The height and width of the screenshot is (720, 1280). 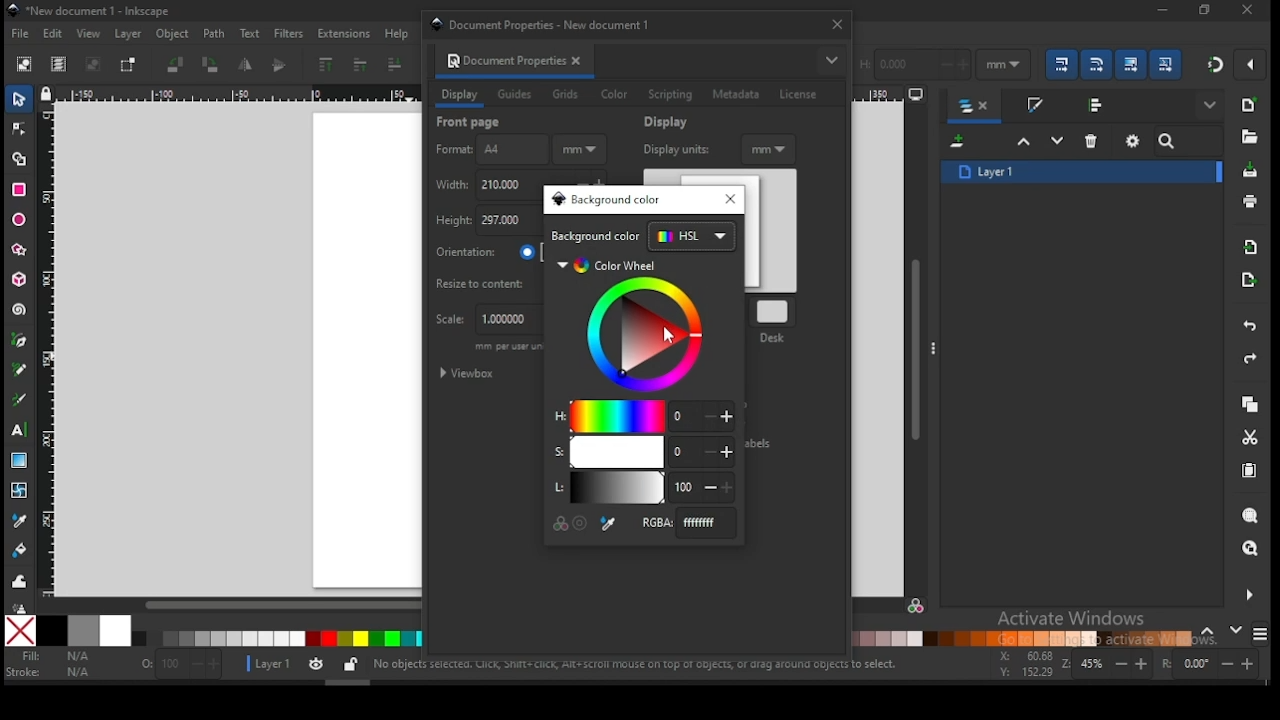 I want to click on saturation, so click(x=641, y=452).